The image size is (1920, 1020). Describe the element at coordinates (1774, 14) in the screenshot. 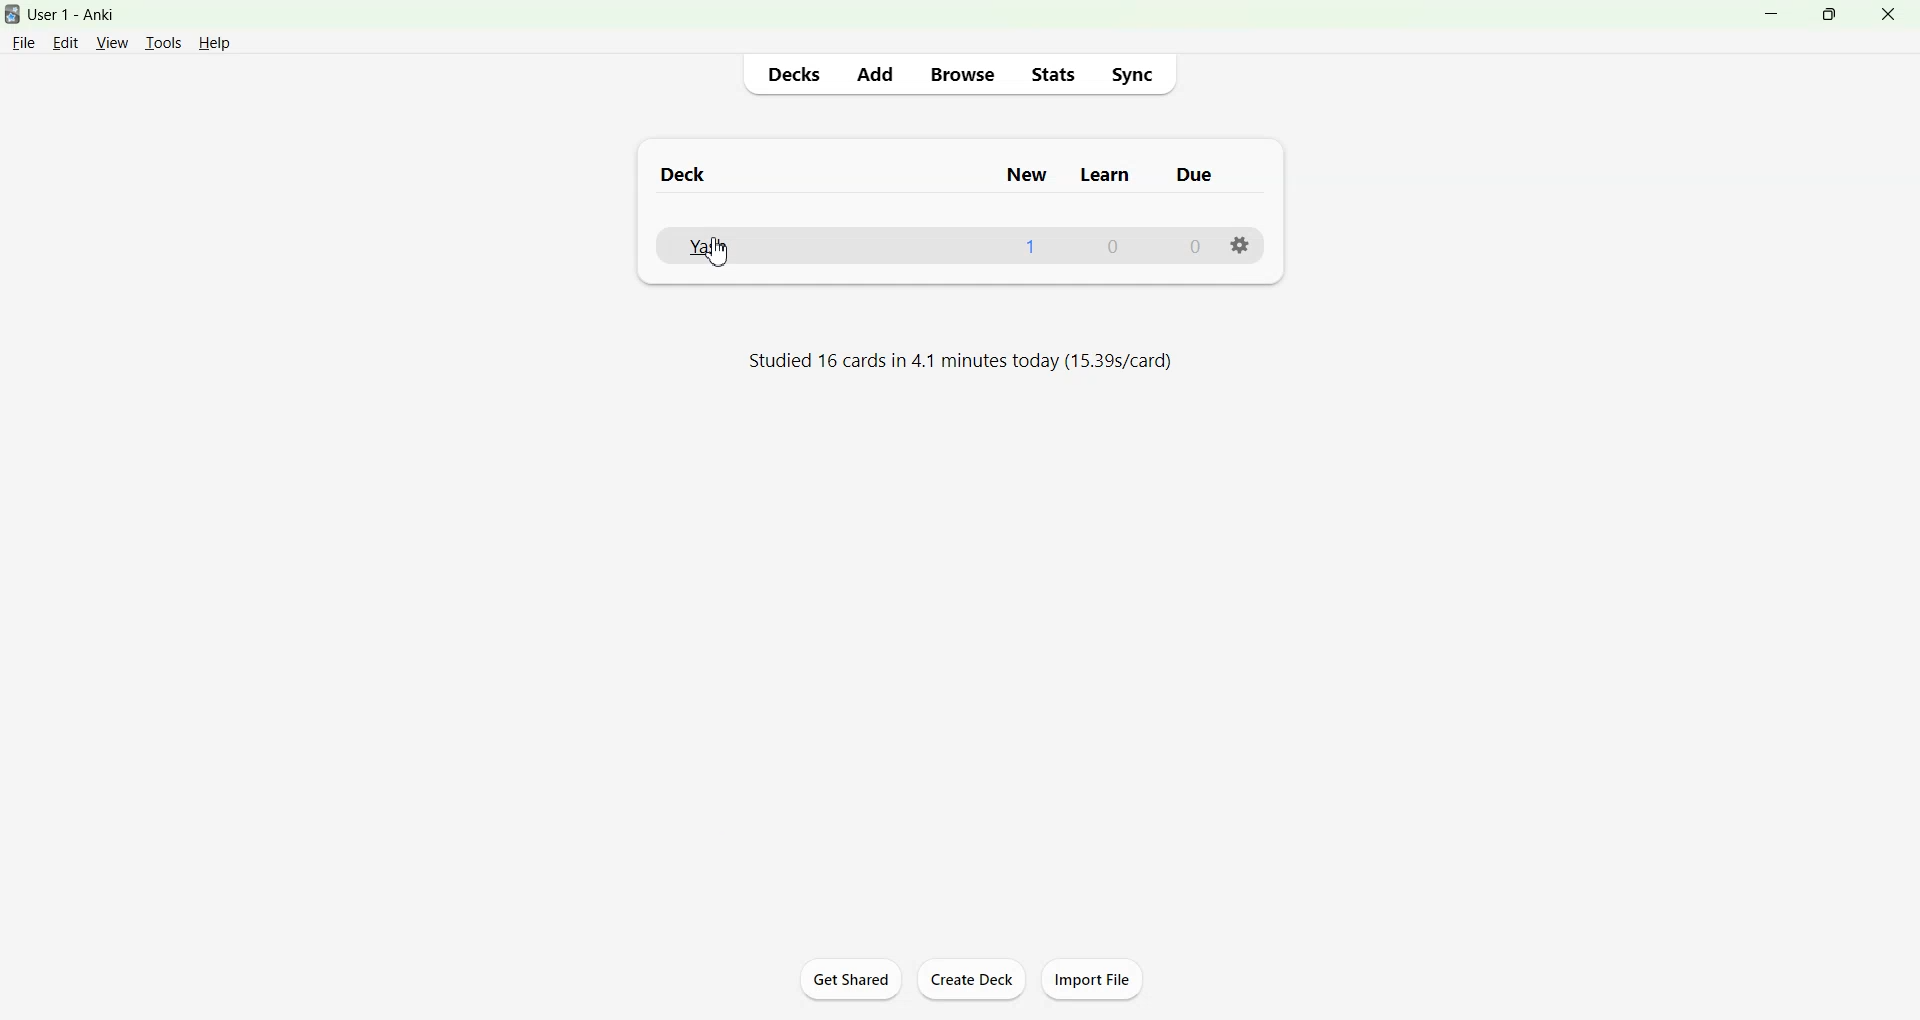

I see `Minimize` at that location.